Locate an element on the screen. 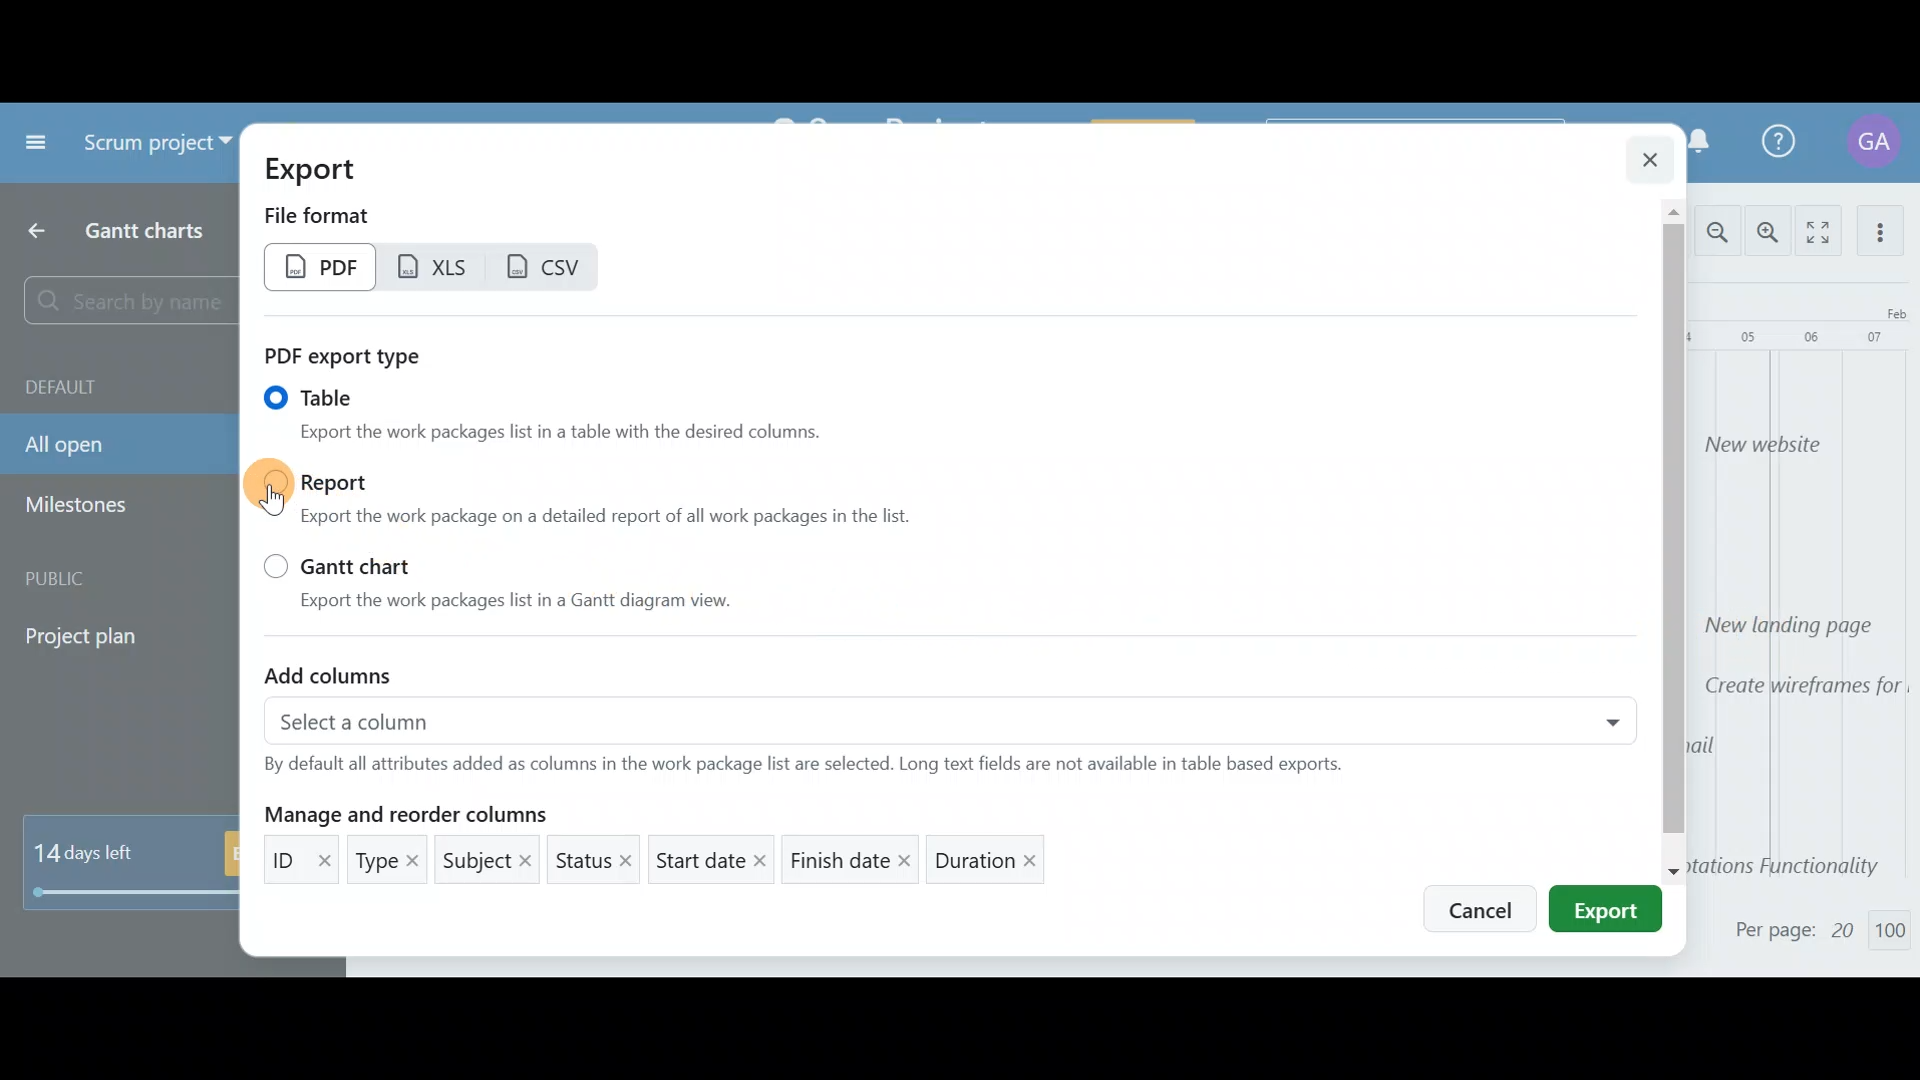 This screenshot has width=1920, height=1080. Scrum project is located at coordinates (156, 142).